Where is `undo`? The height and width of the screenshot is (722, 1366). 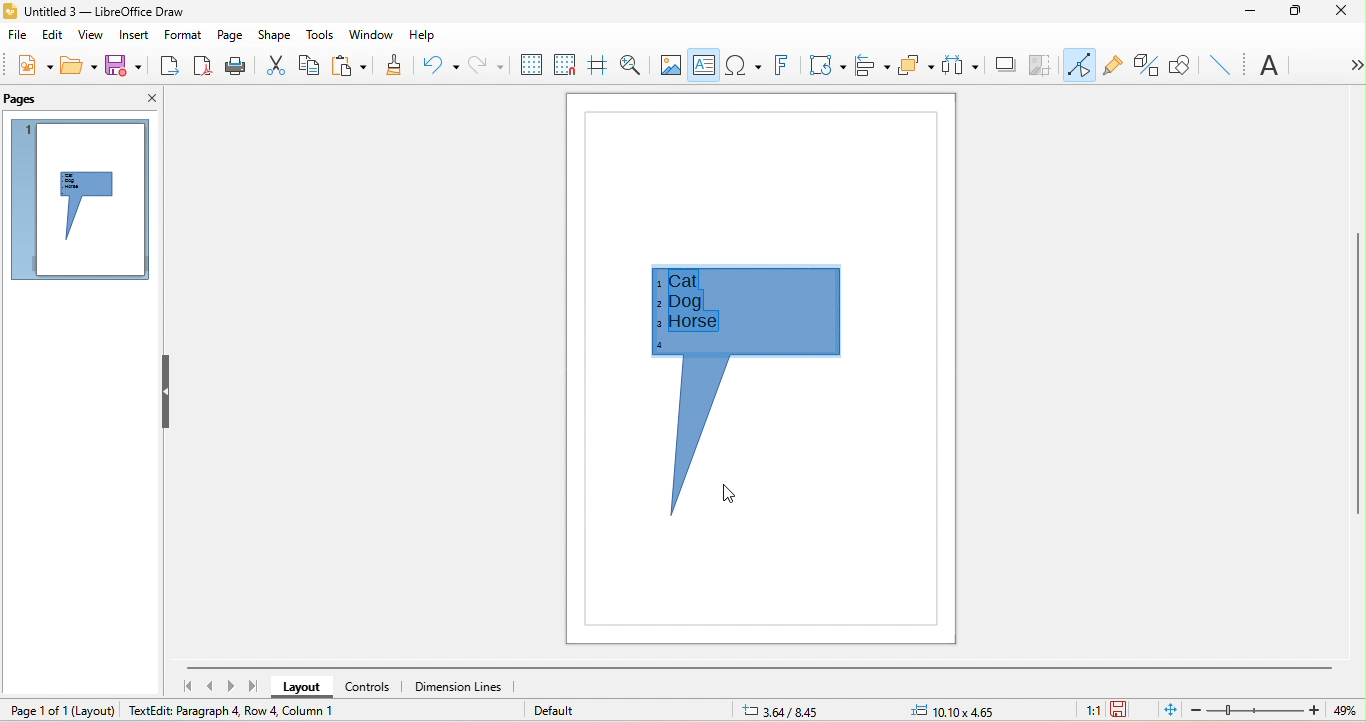
undo is located at coordinates (438, 63).